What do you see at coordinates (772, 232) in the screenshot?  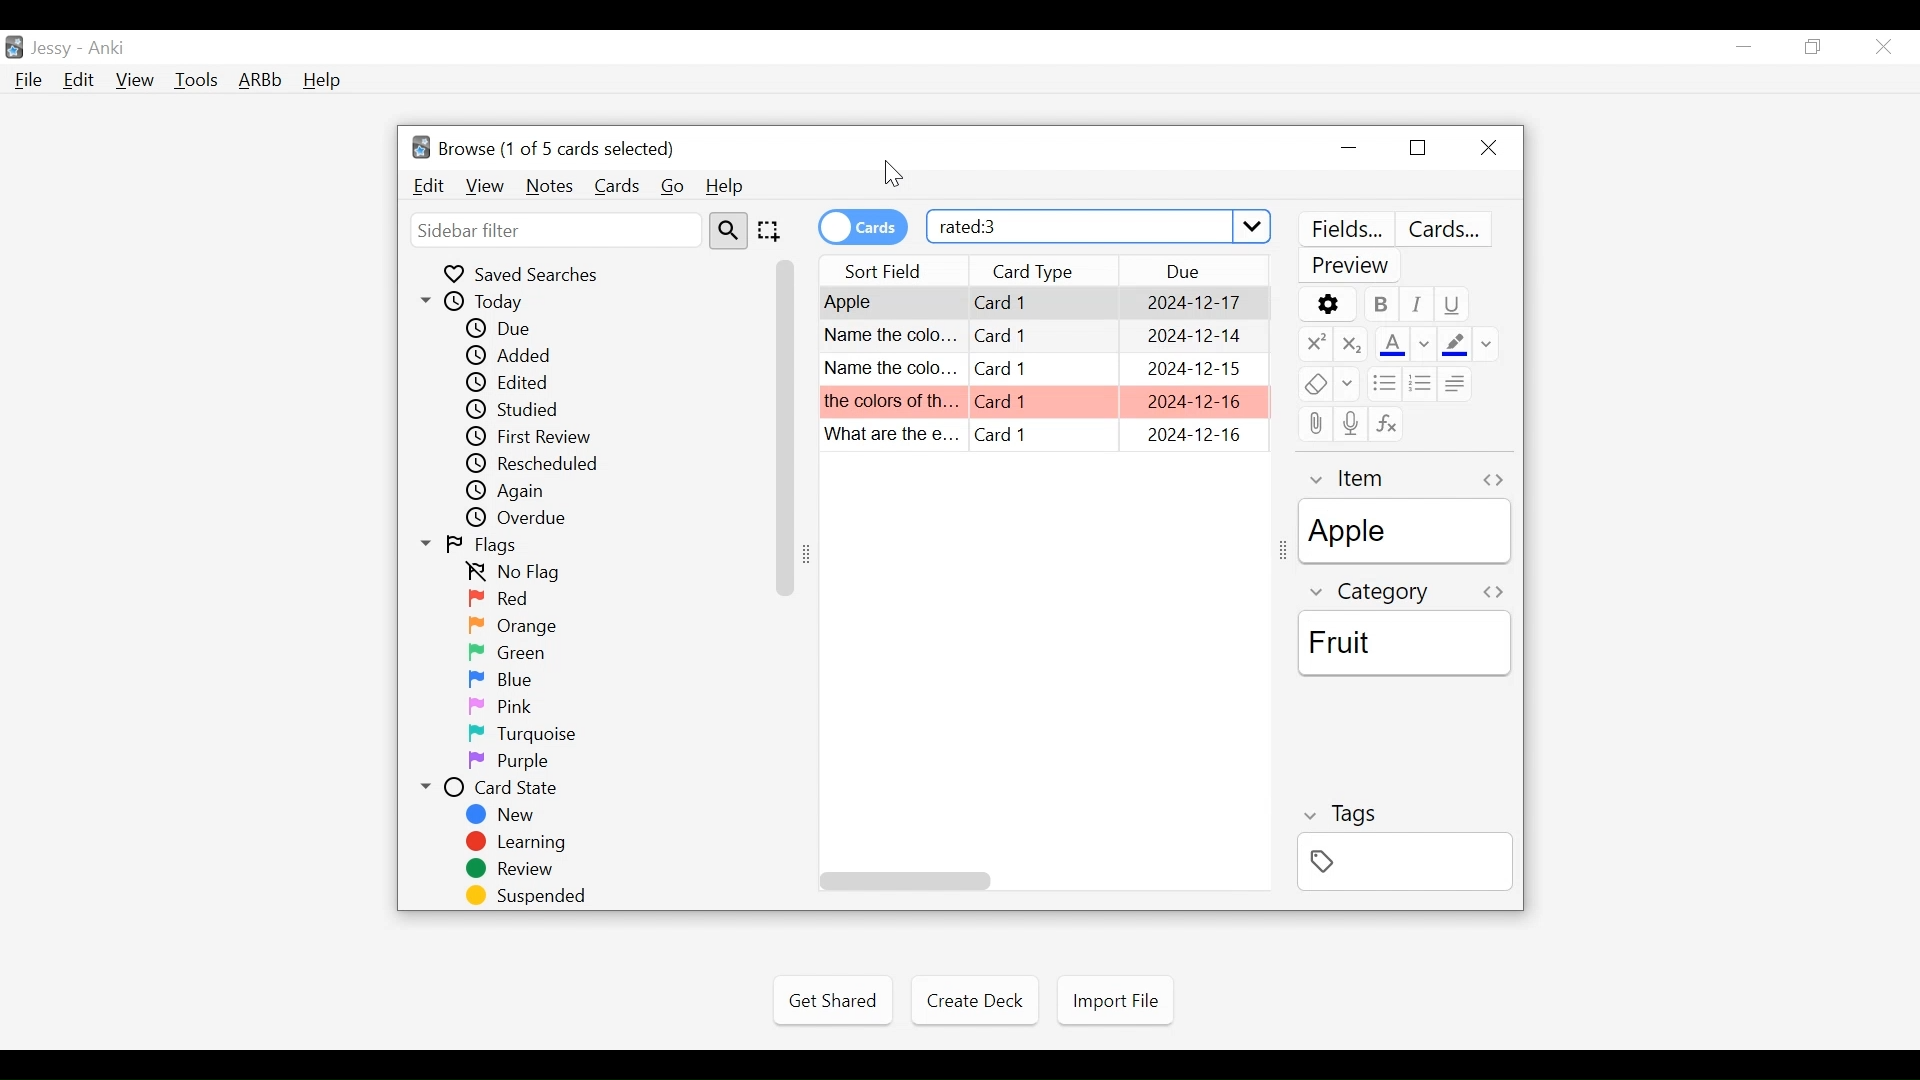 I see `Selection Tool` at bounding box center [772, 232].